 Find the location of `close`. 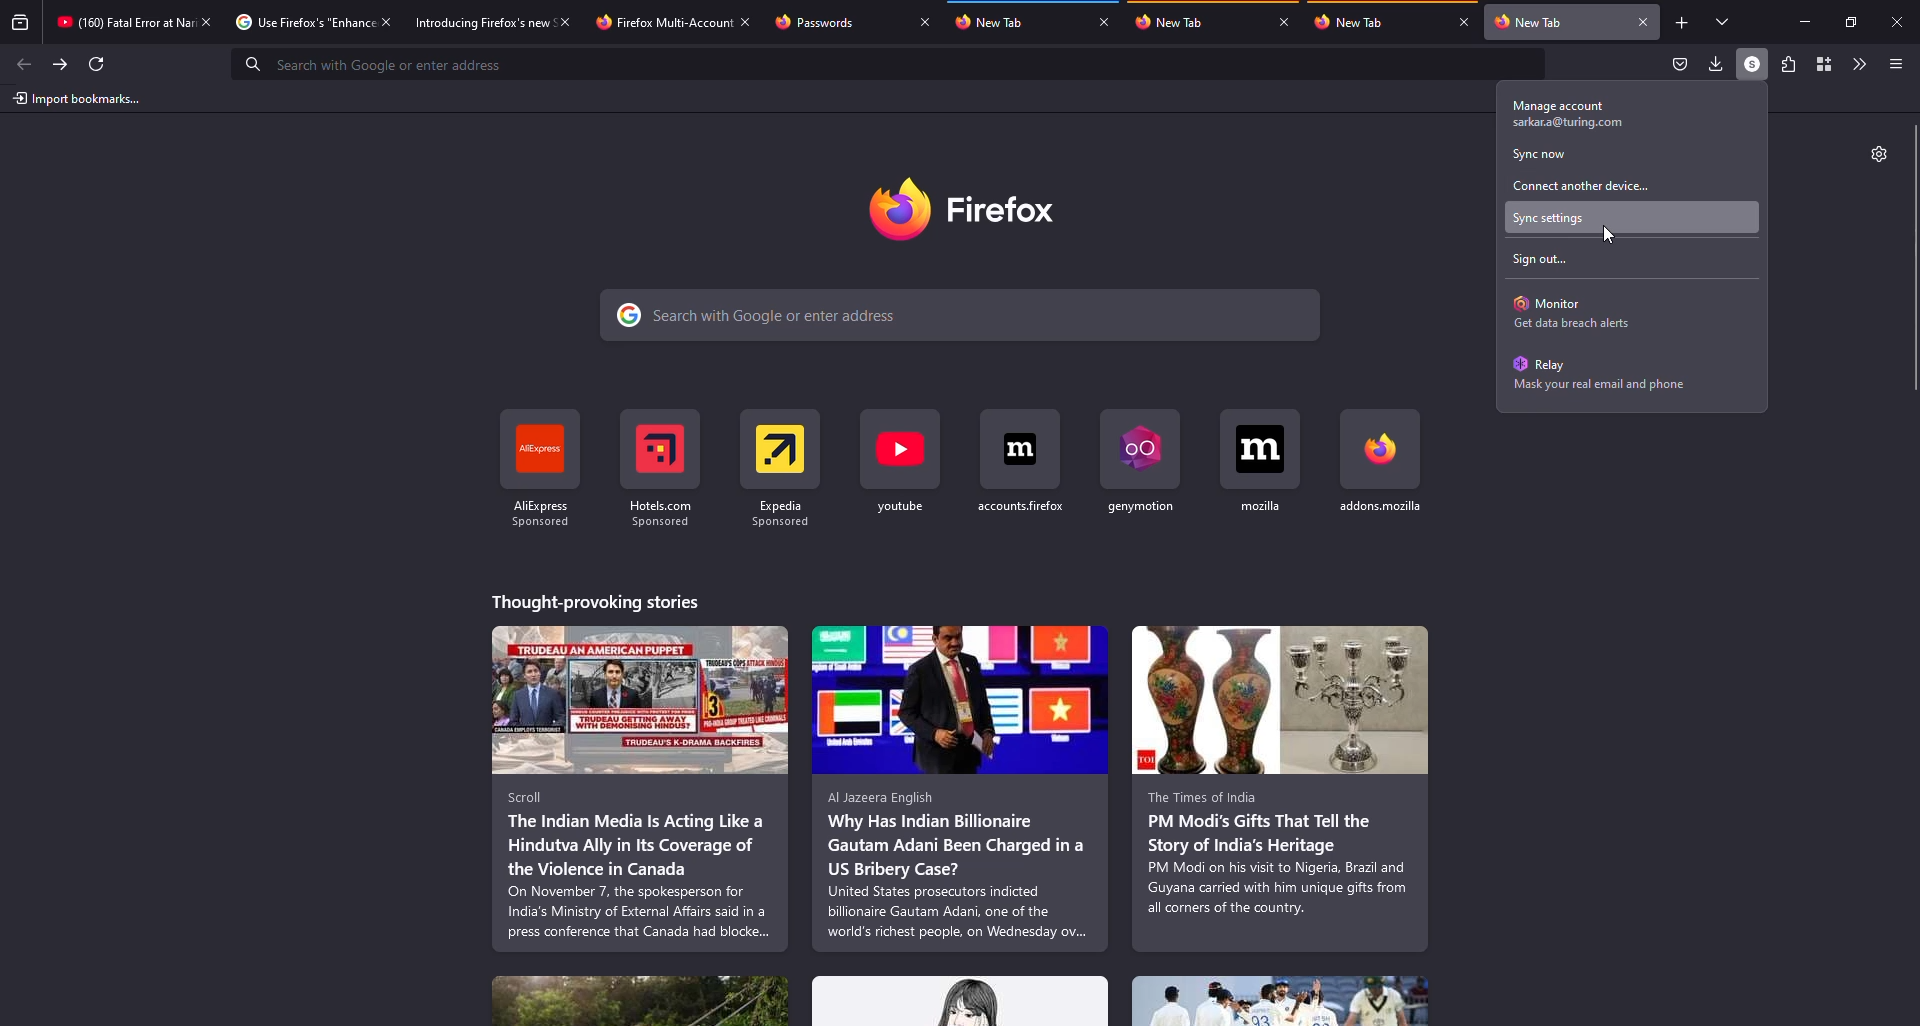

close is located at coordinates (565, 21).